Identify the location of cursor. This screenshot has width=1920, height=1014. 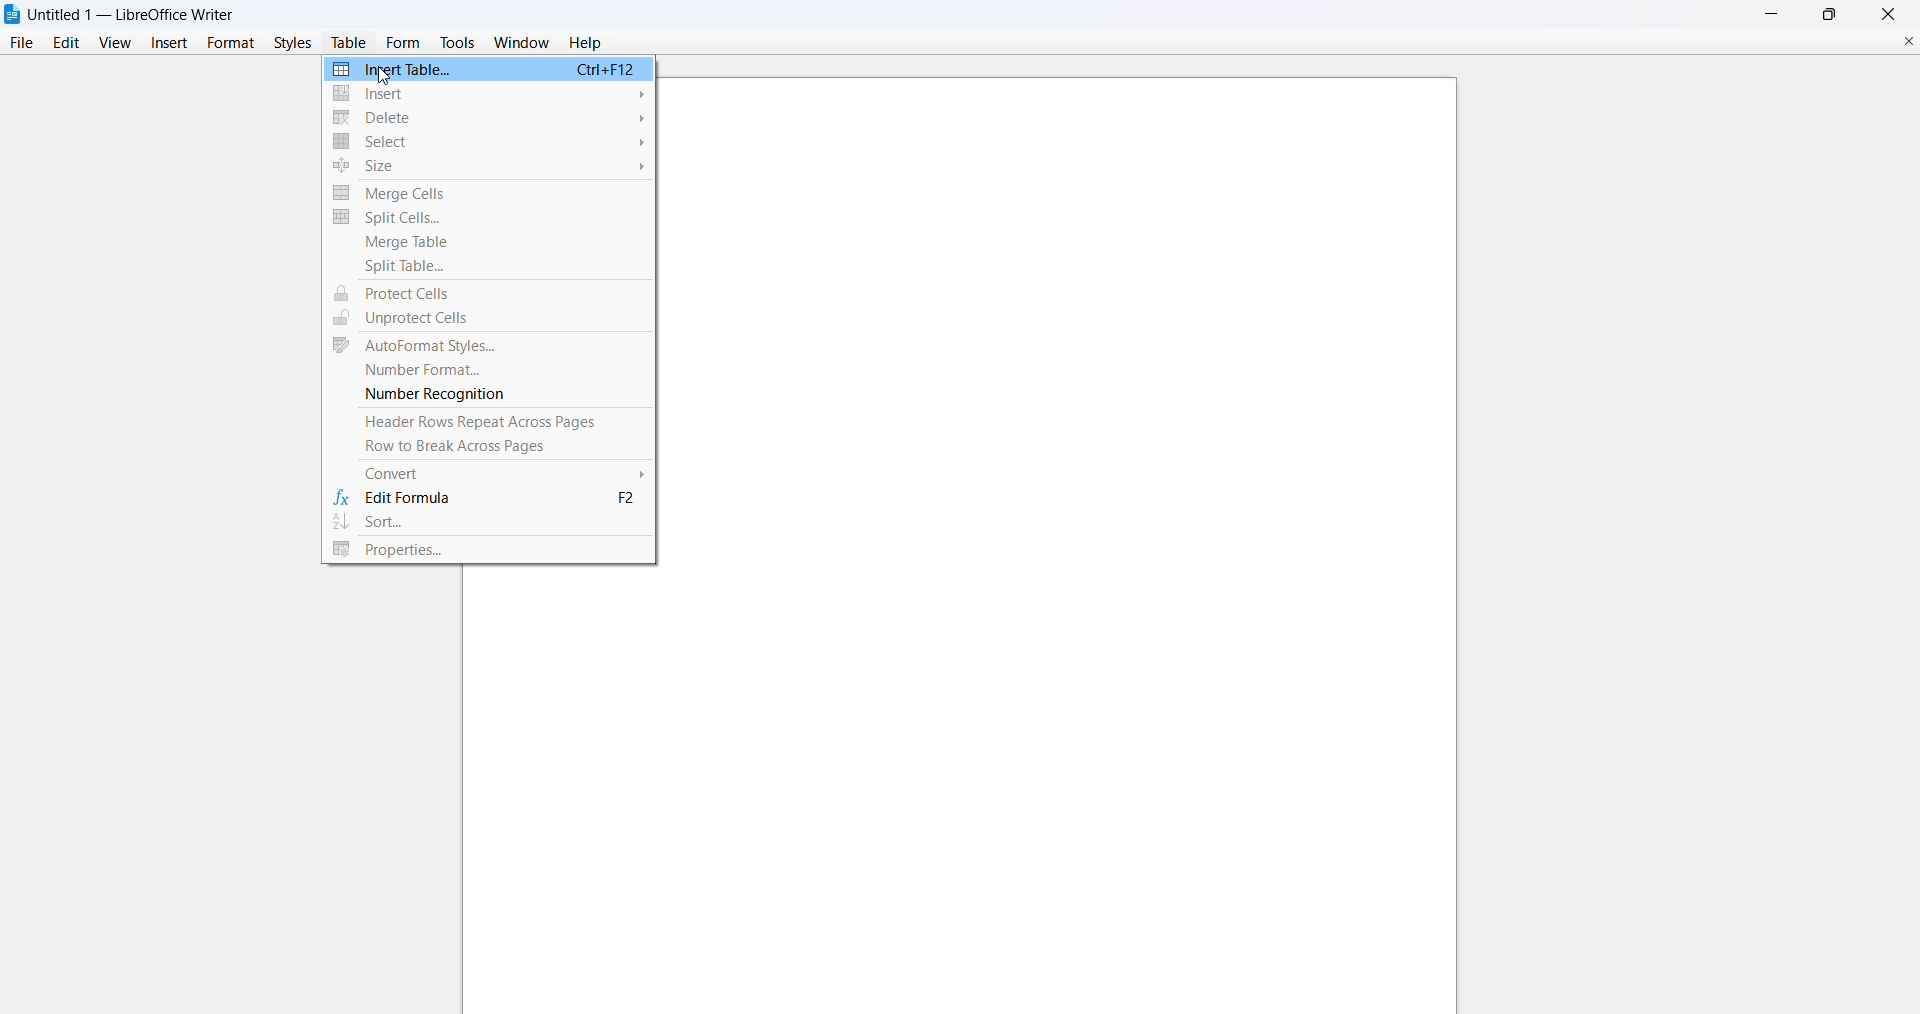
(384, 79).